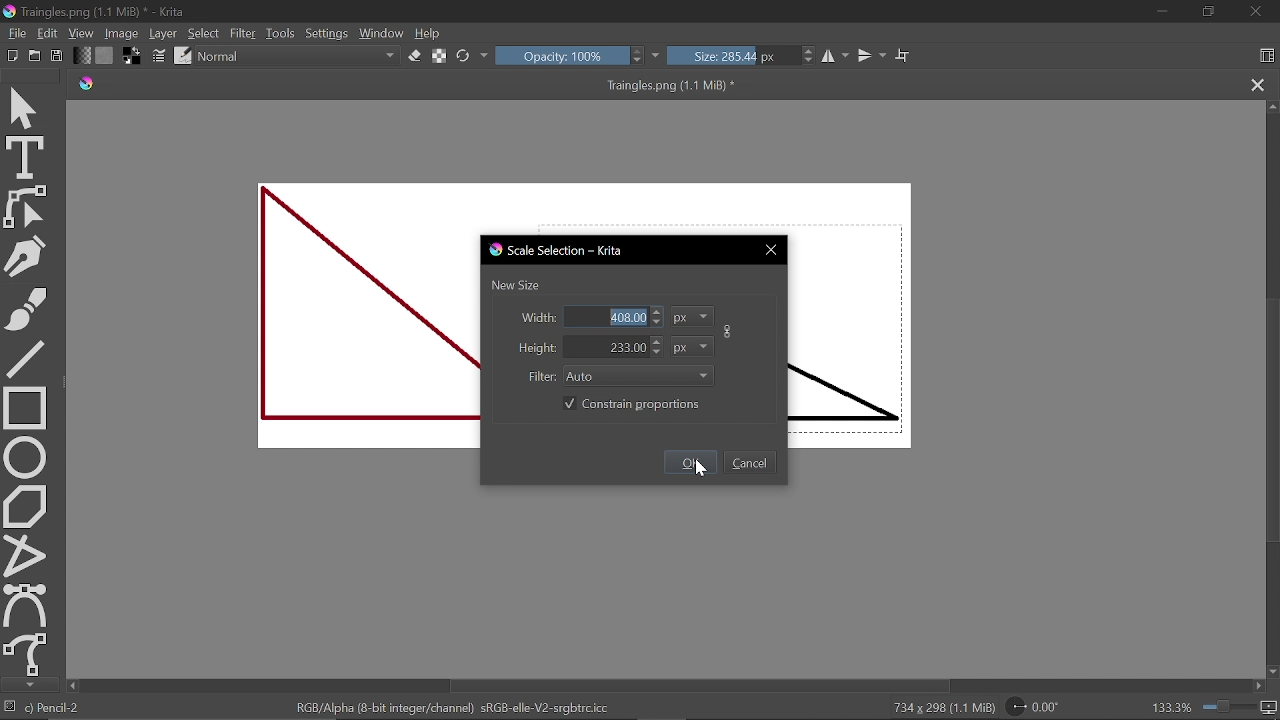 This screenshot has width=1280, height=720. Describe the element at coordinates (280, 33) in the screenshot. I see `Tools` at that location.